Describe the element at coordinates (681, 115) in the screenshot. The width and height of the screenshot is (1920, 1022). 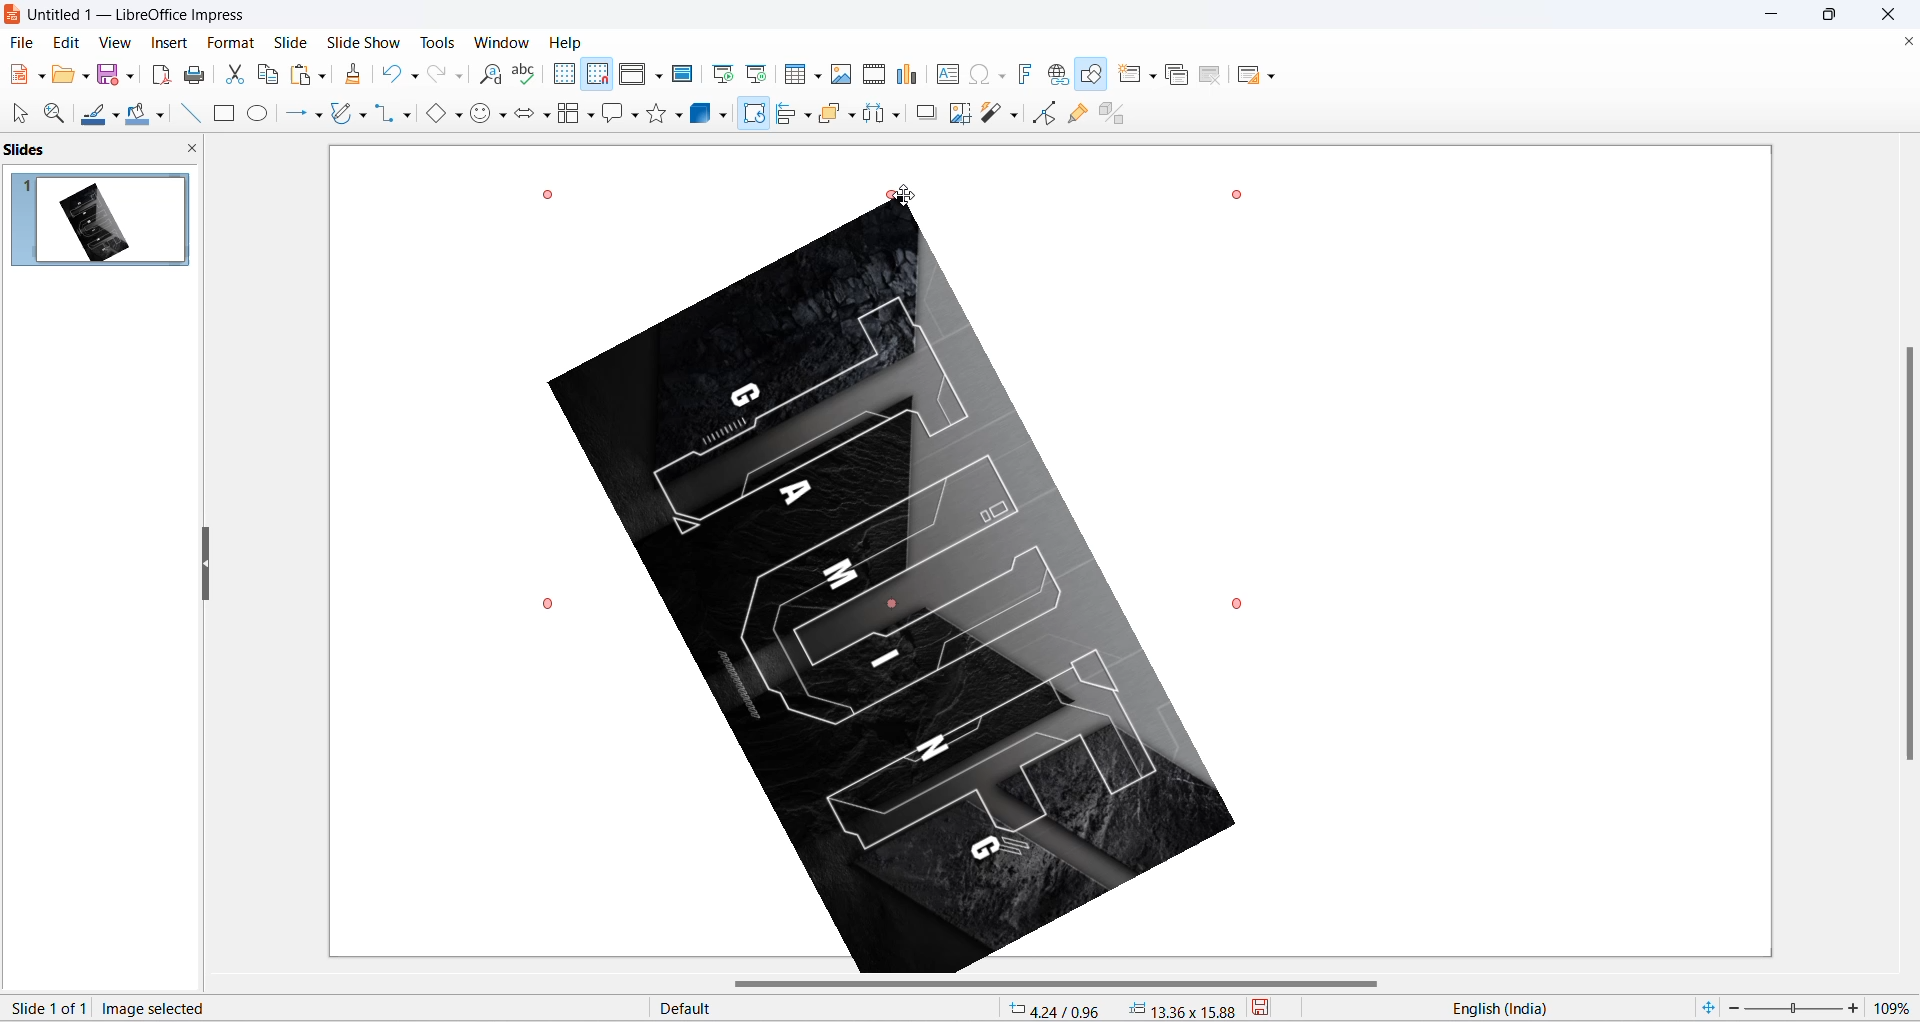
I see `star options` at that location.